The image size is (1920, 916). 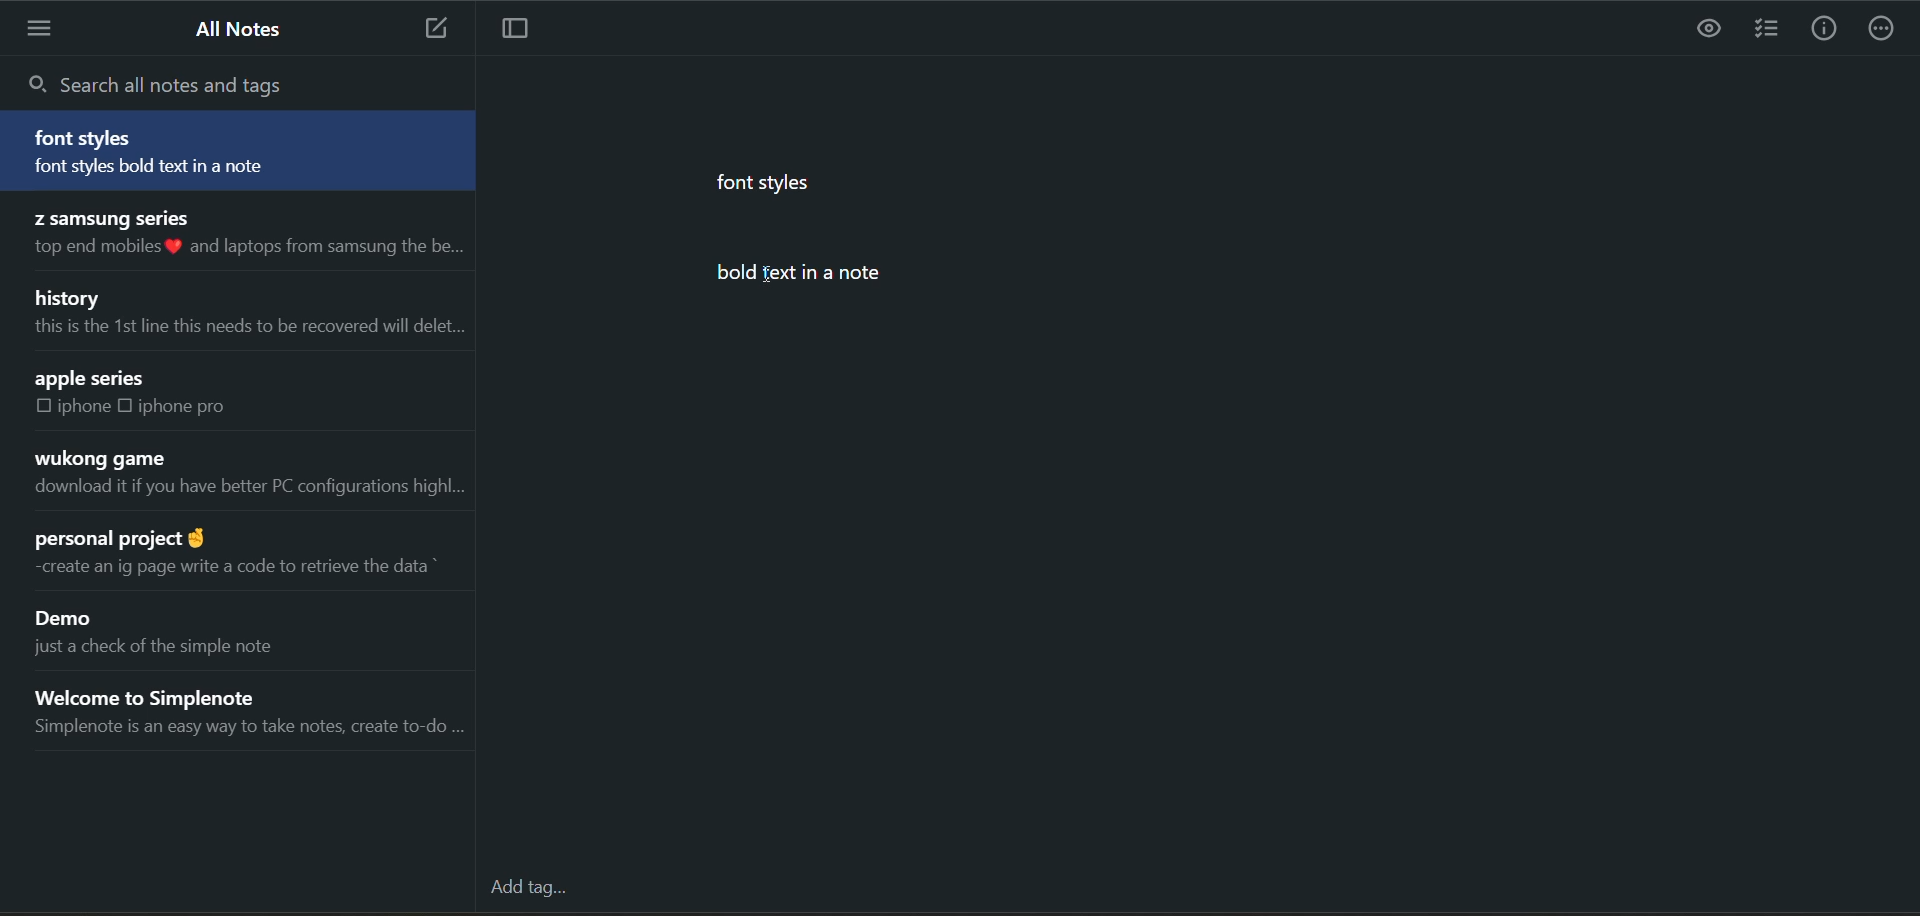 I want to click on search, so click(x=166, y=83).